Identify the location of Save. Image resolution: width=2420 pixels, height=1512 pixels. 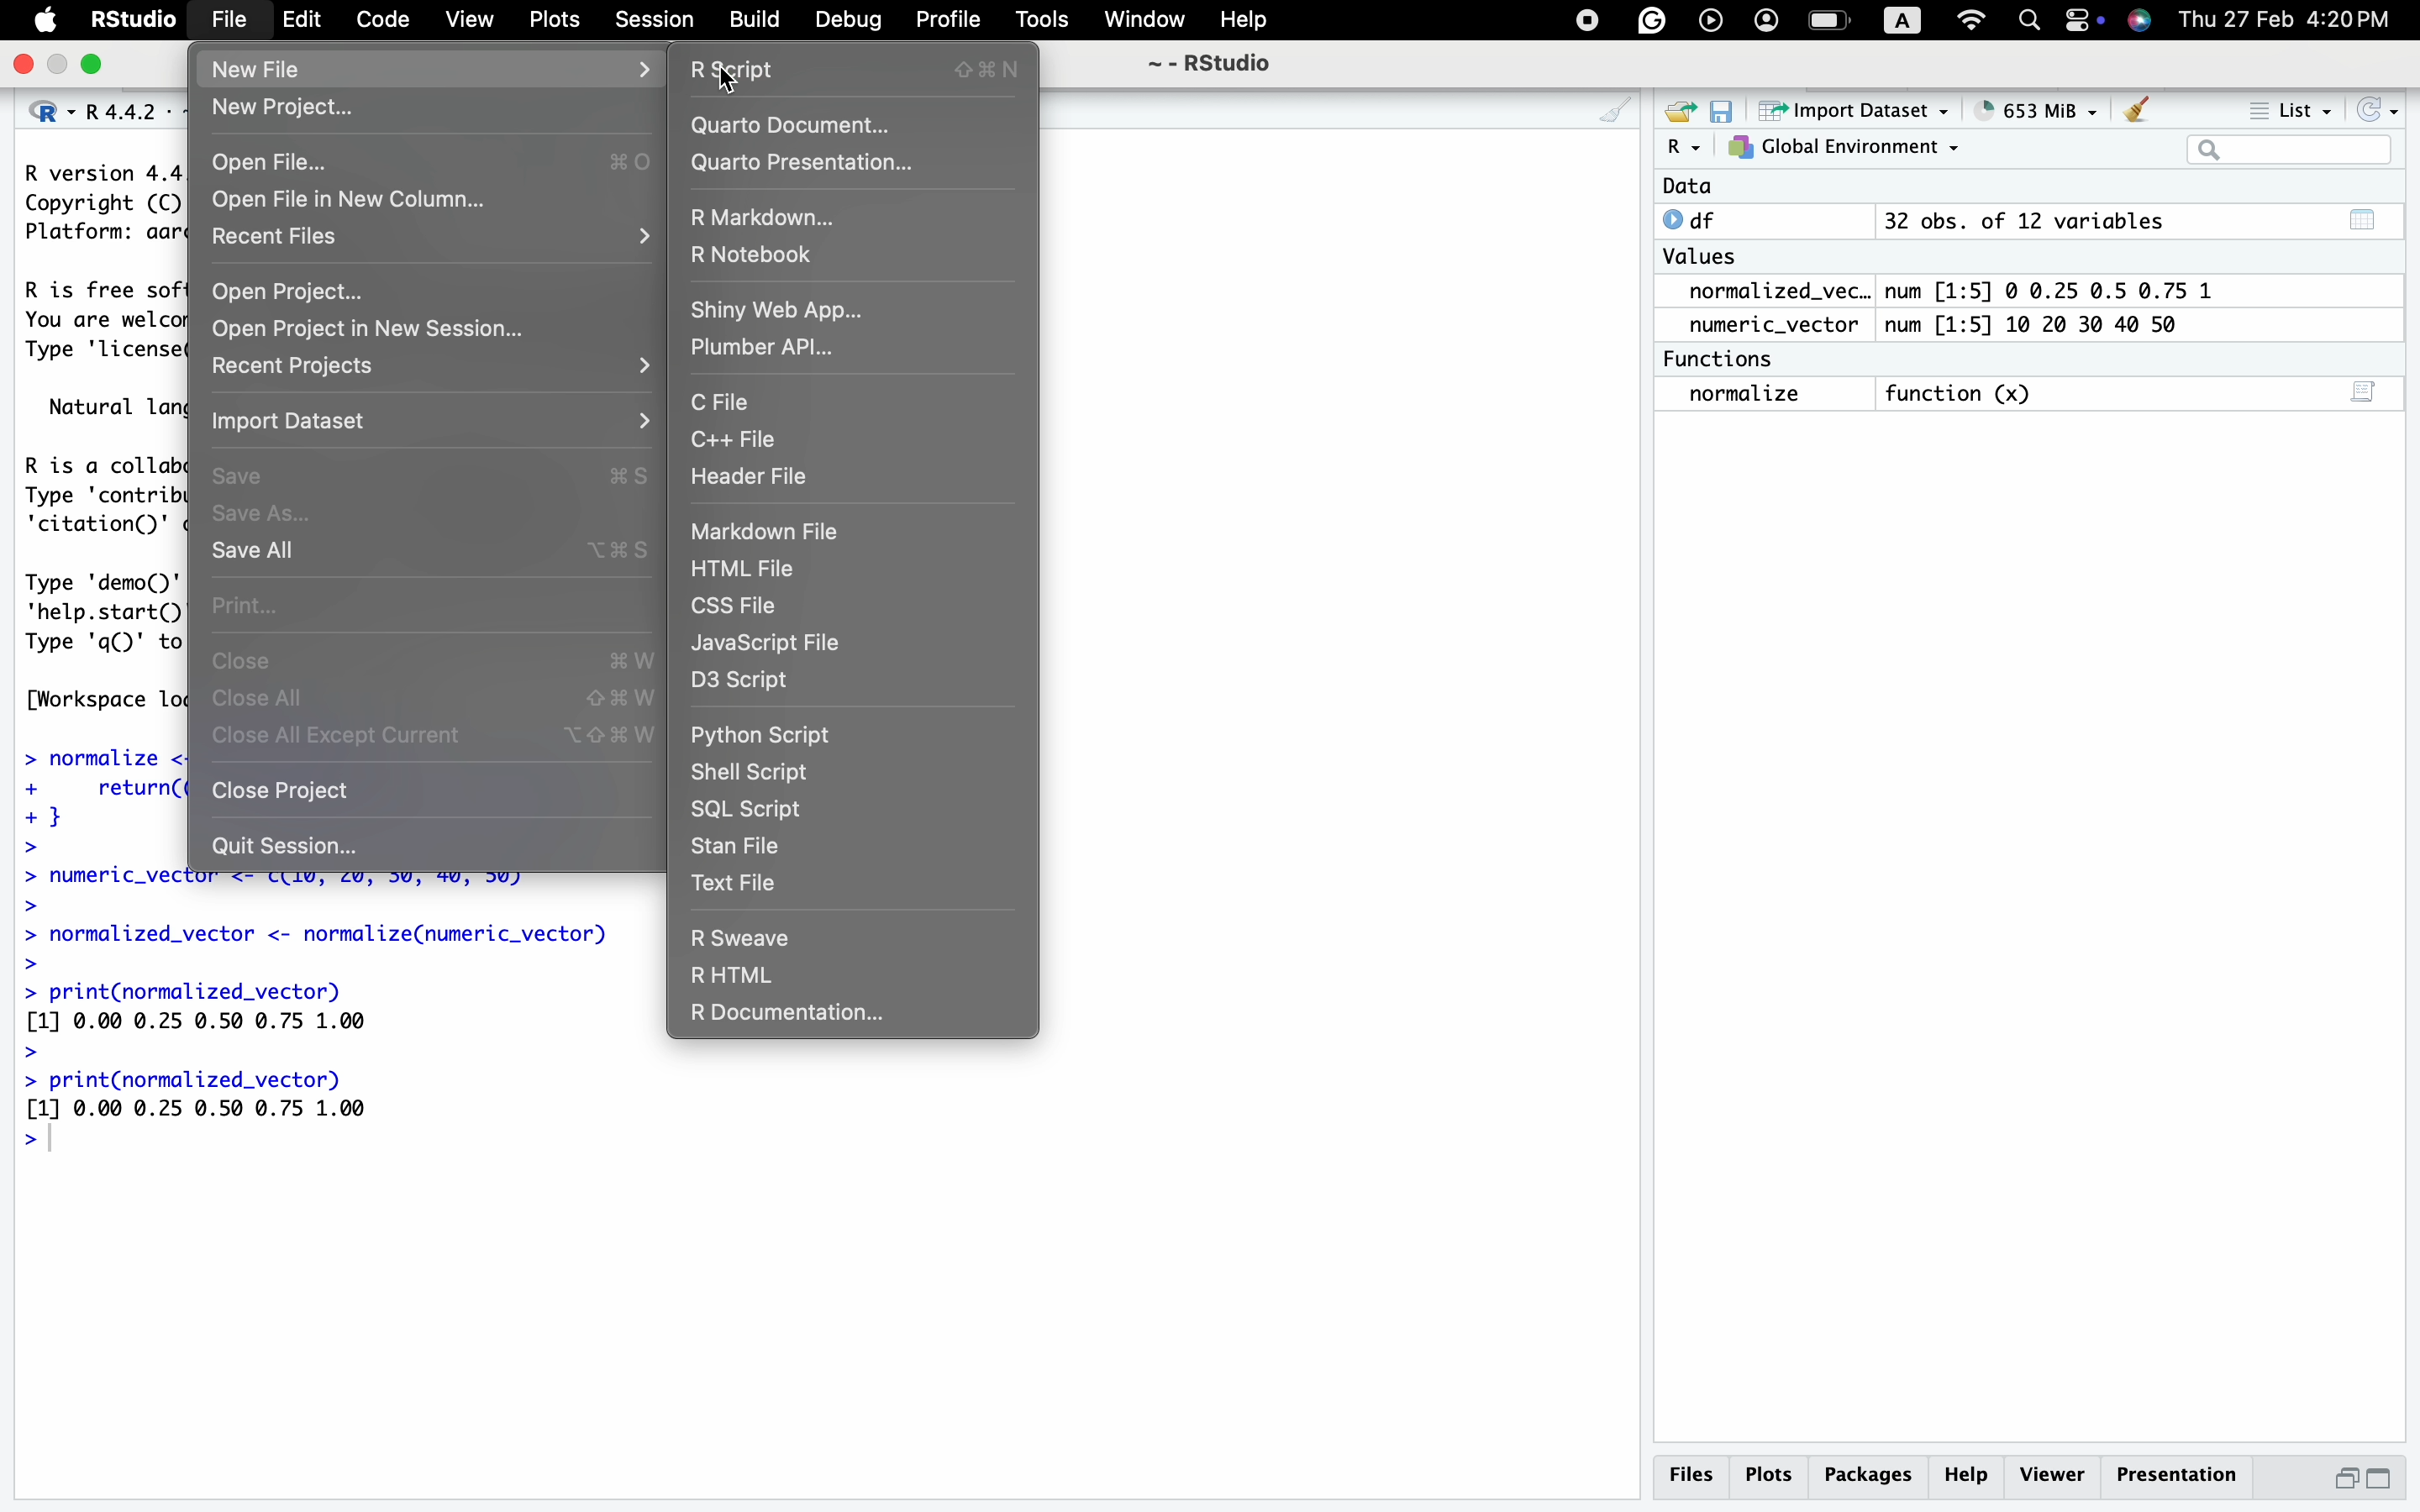
(1723, 109).